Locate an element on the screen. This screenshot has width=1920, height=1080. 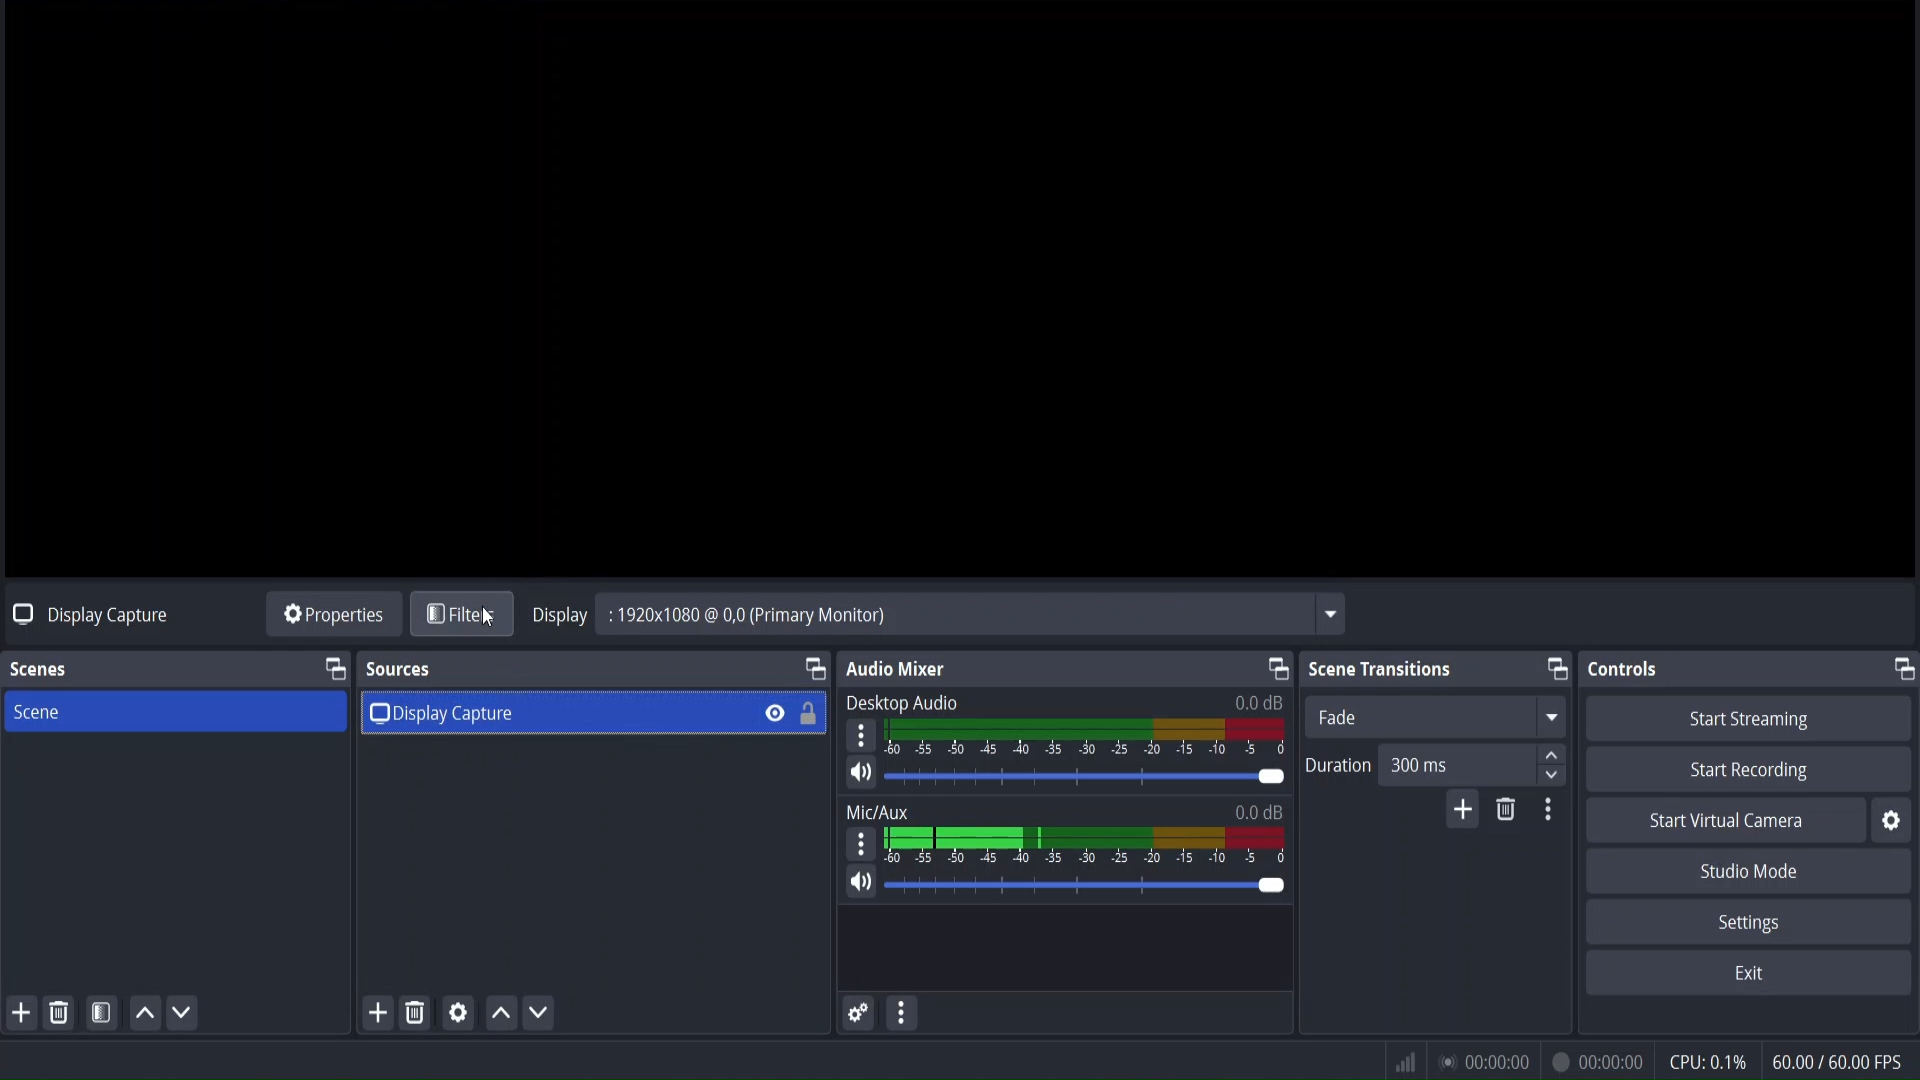
status is located at coordinates (1480, 1058).